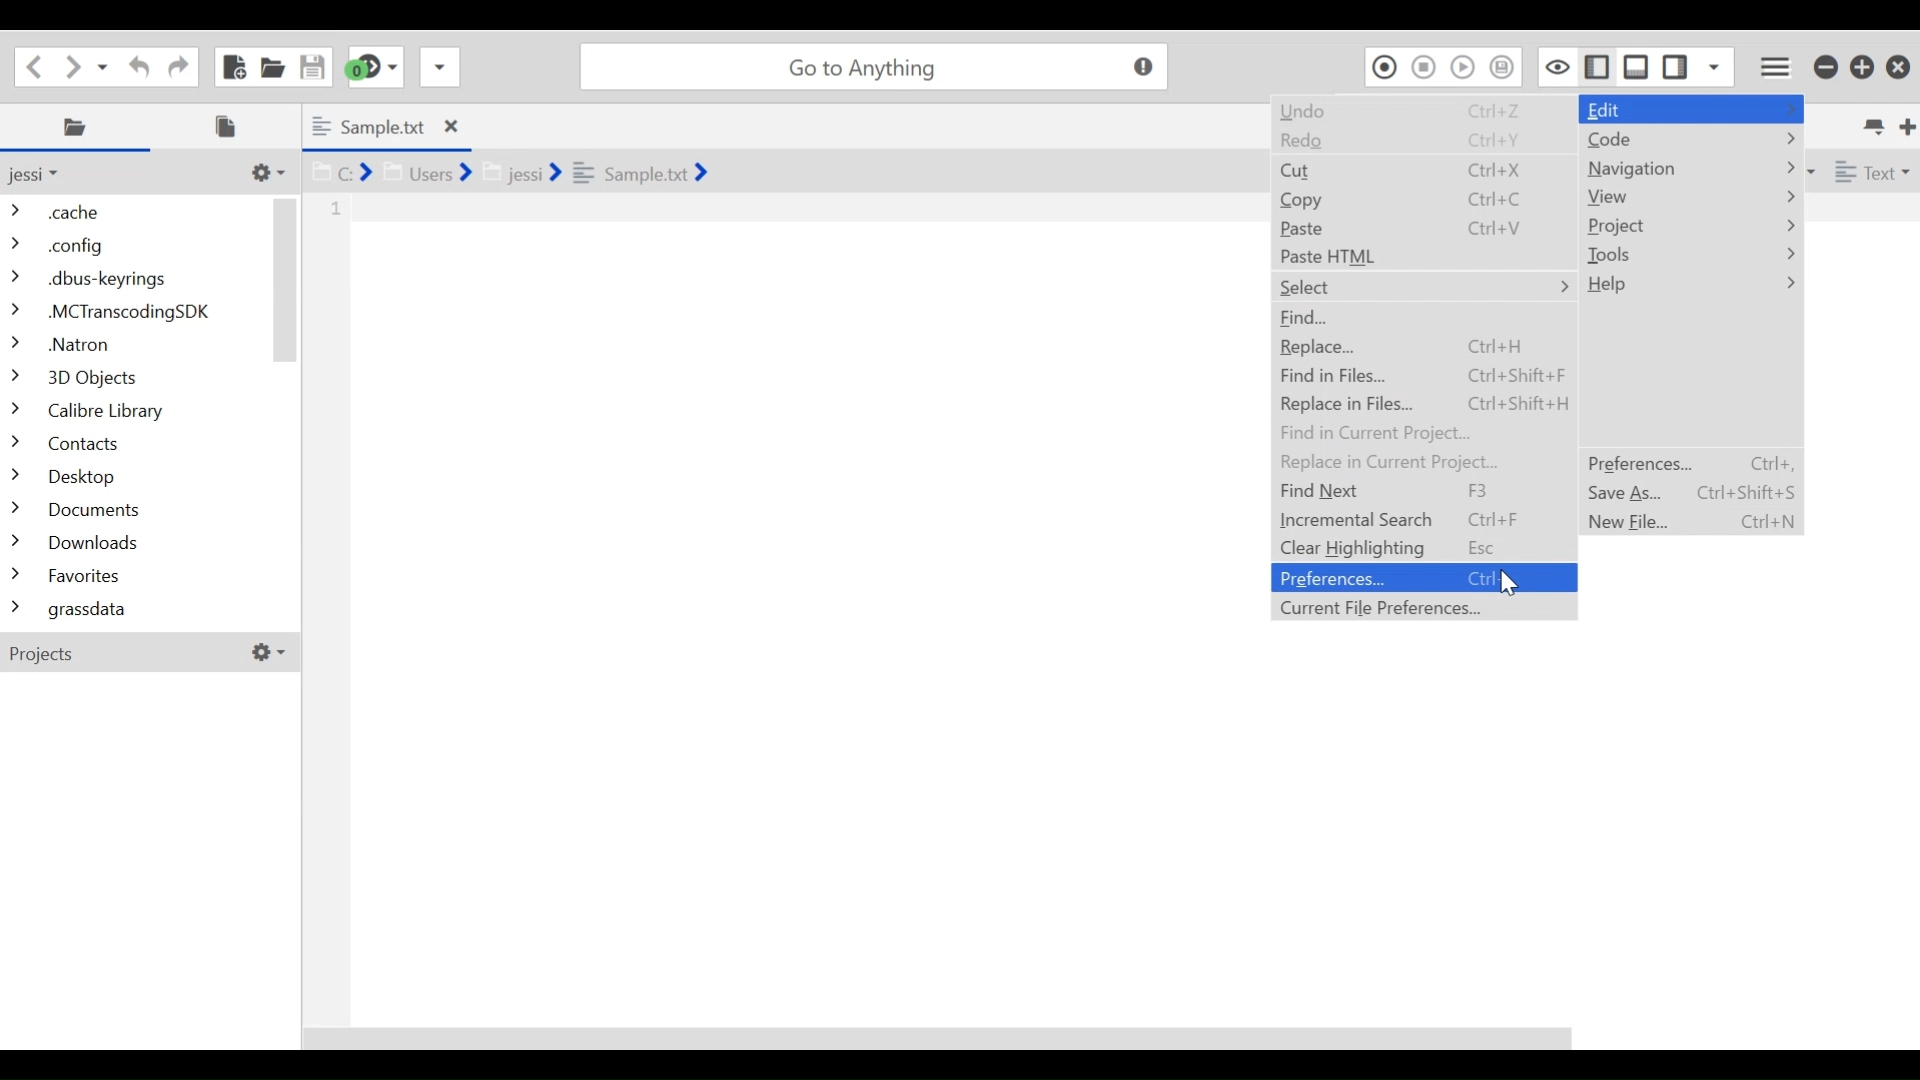 This screenshot has height=1080, width=1920. Describe the element at coordinates (45, 174) in the screenshot. I see `Parent Folder` at that location.